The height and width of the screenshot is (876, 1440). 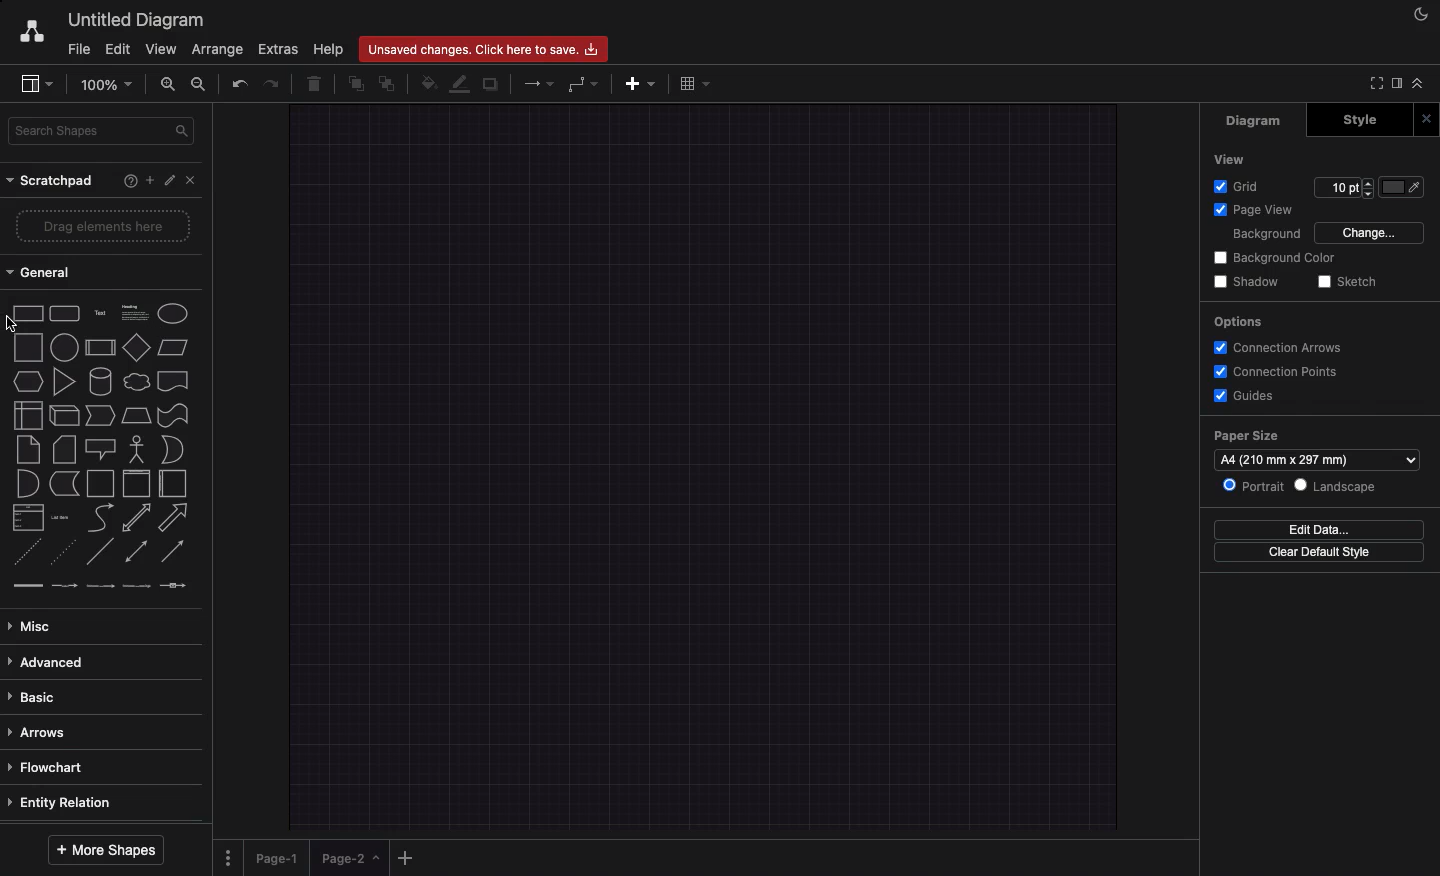 I want to click on Background color, so click(x=1279, y=258).